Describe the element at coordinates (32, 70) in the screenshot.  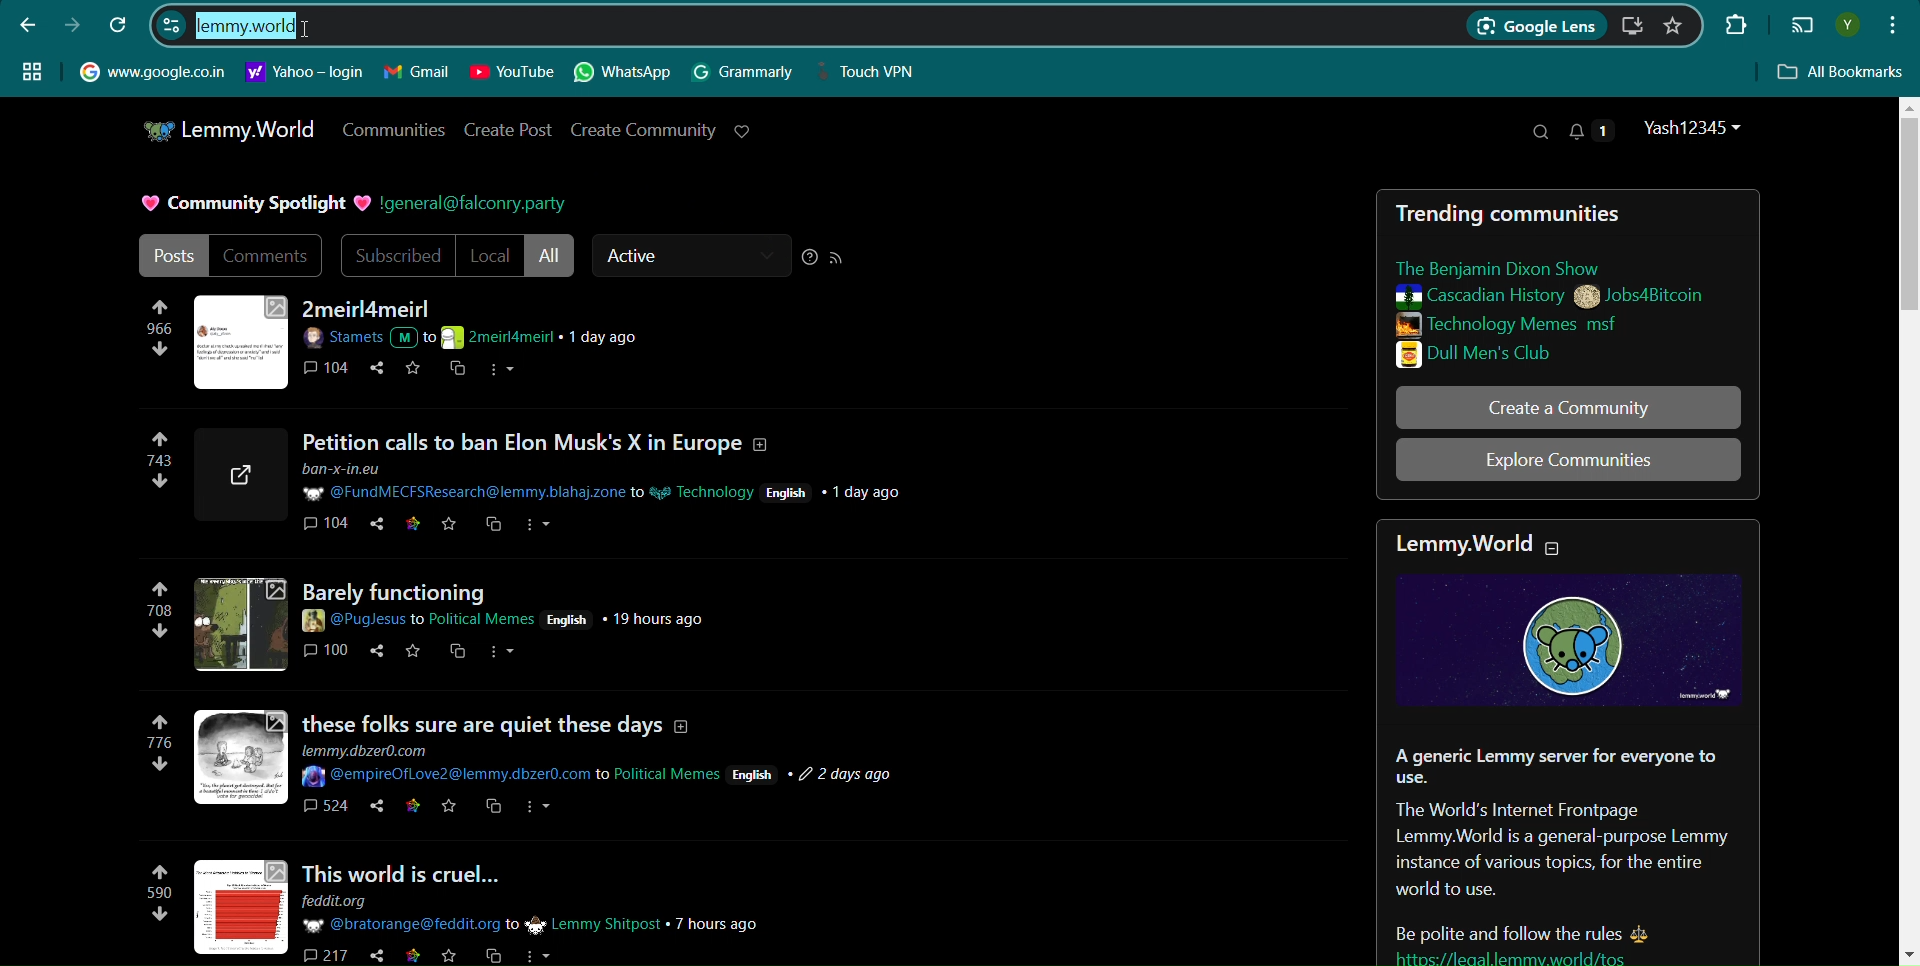
I see `Tag group` at that location.